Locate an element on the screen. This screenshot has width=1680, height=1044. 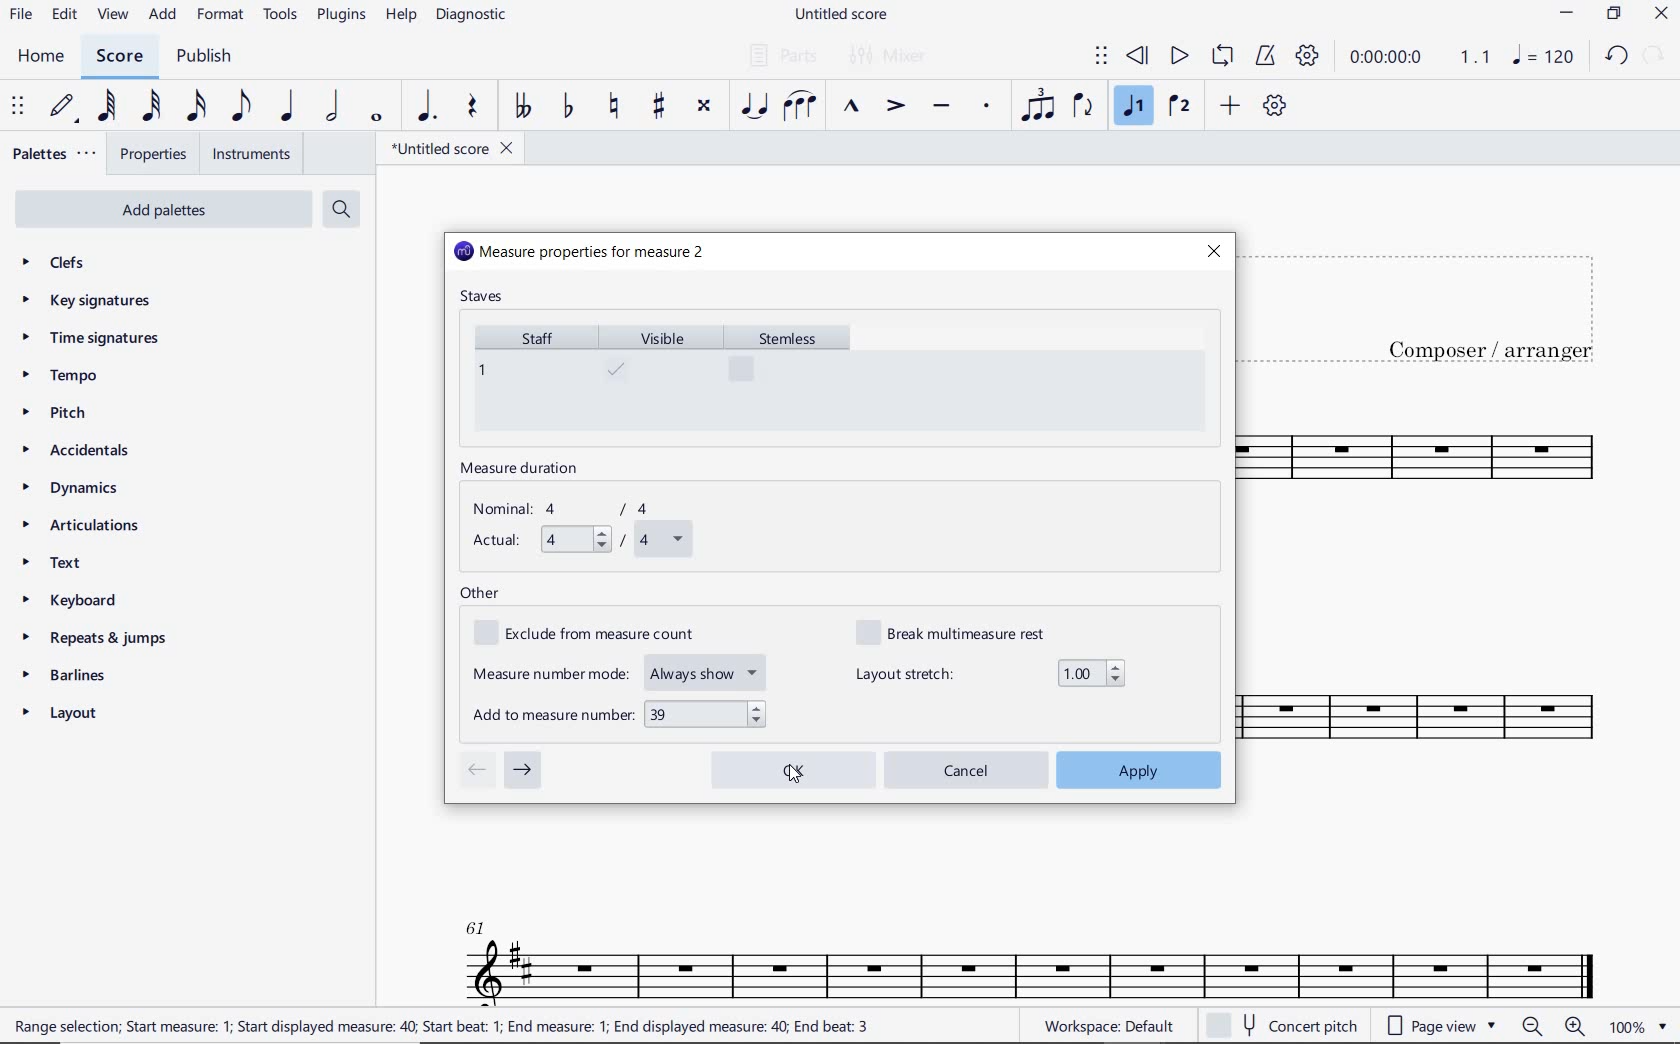
title is located at coordinates (1438, 304).